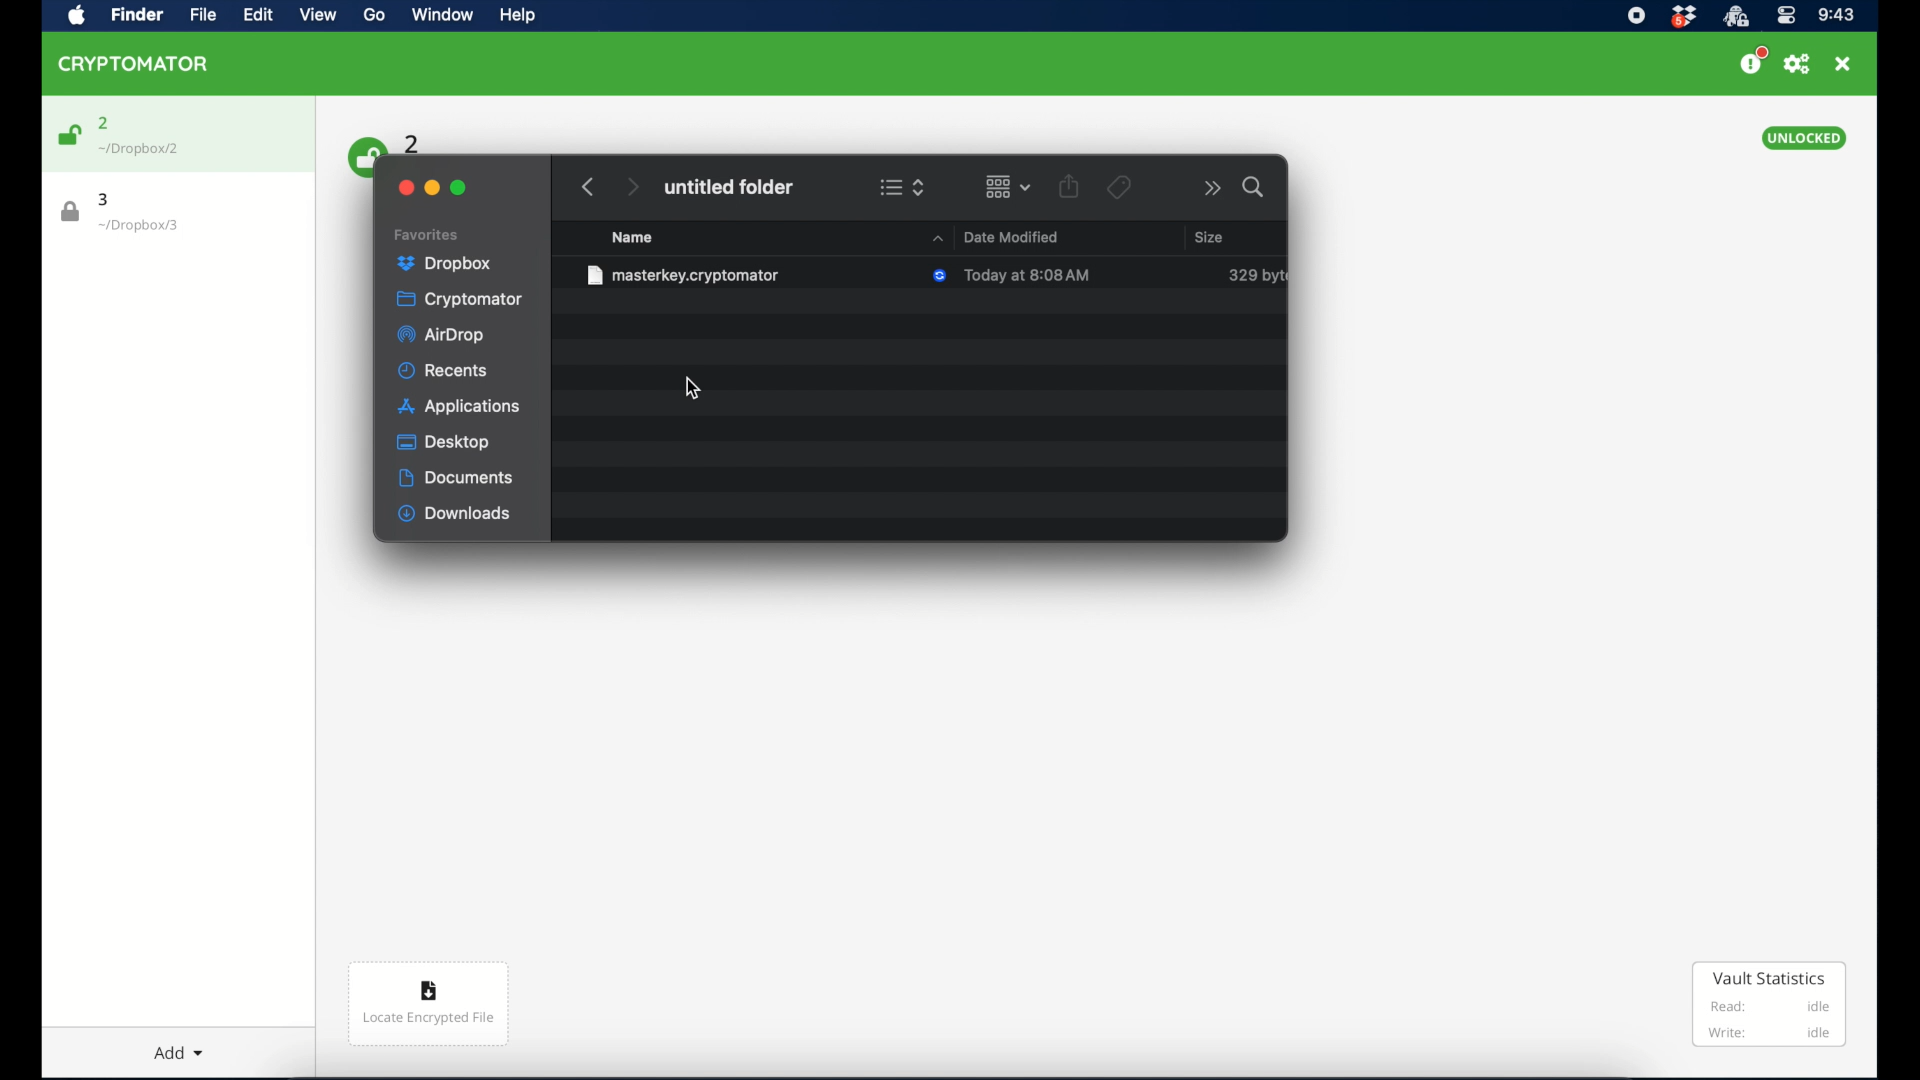  What do you see at coordinates (104, 123) in the screenshot?
I see `2` at bounding box center [104, 123].